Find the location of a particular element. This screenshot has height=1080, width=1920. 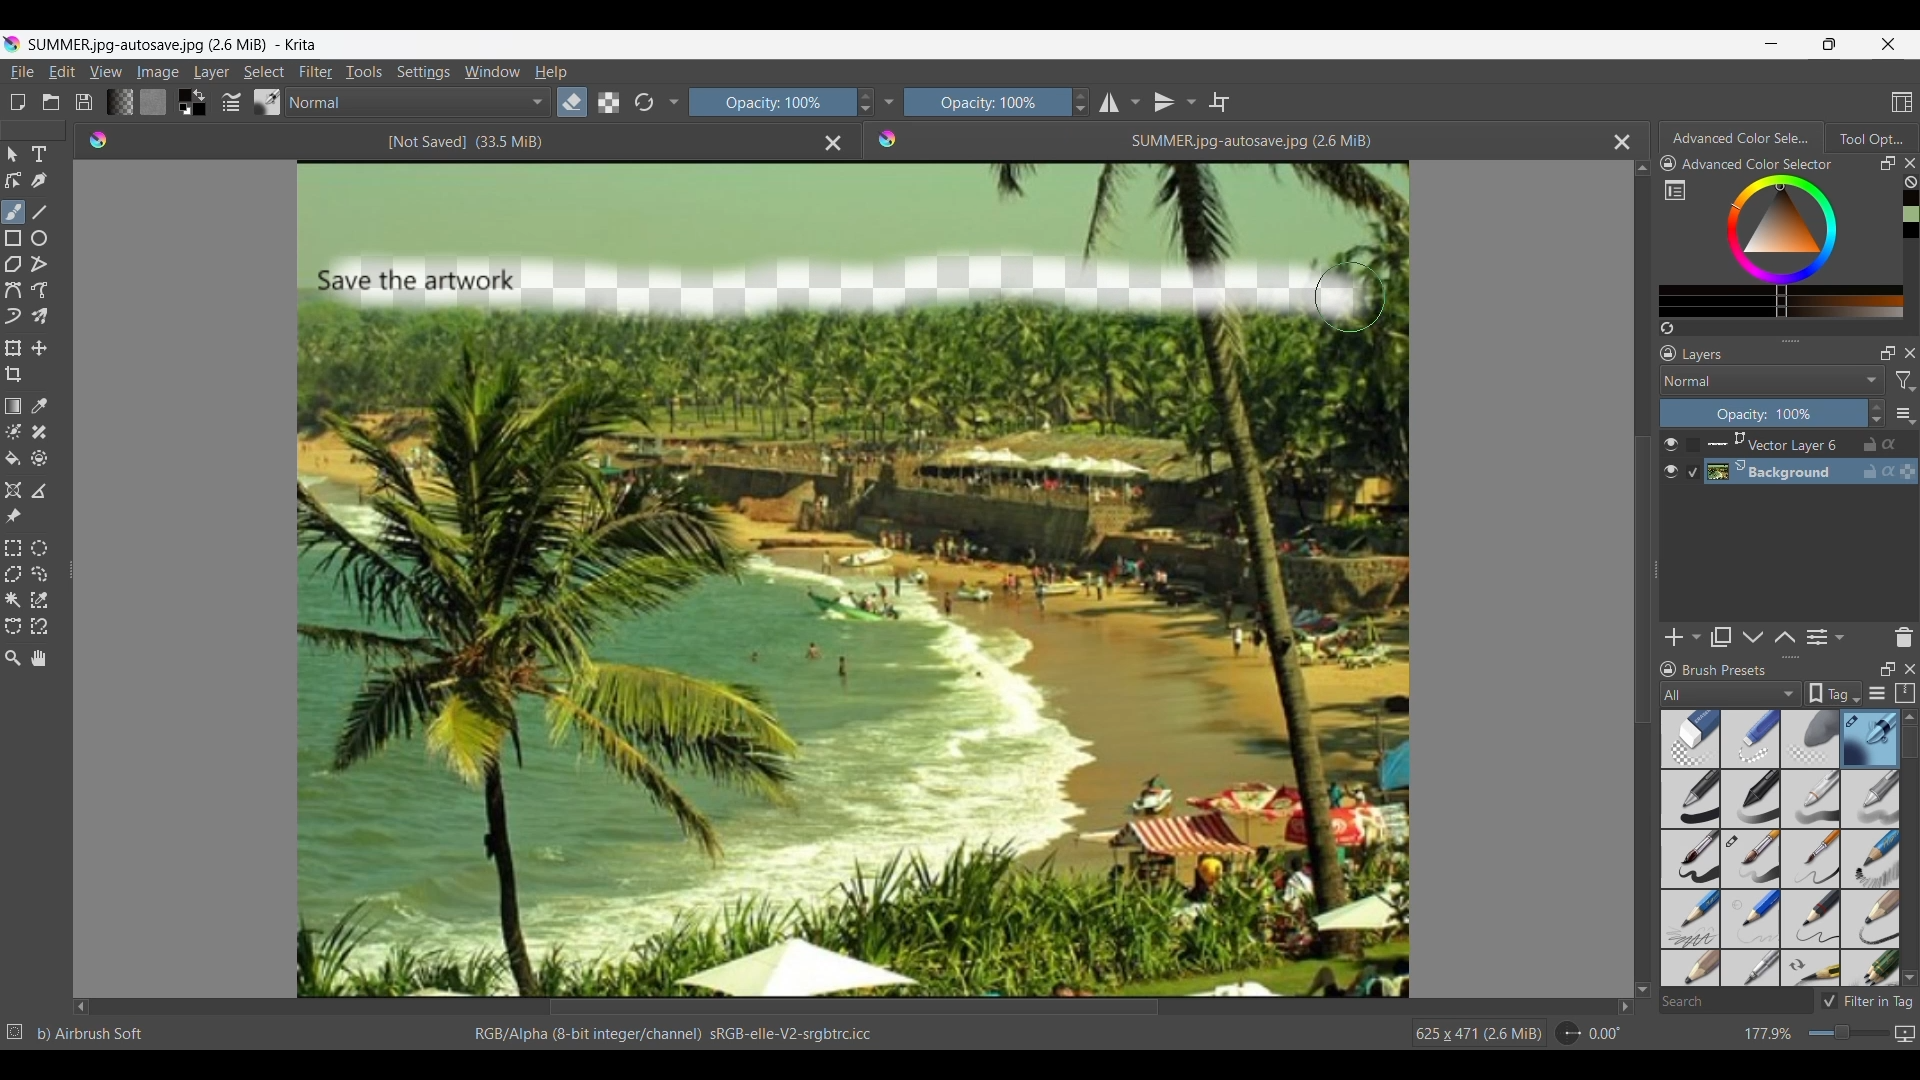

Dial to change rotation is located at coordinates (1568, 1033).